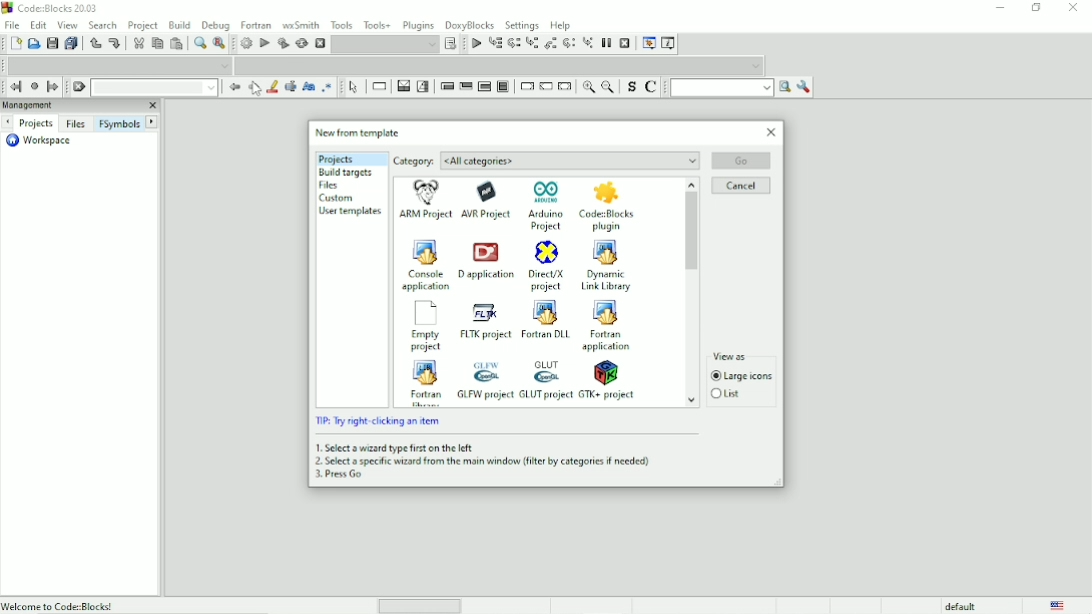 This screenshot has width=1092, height=614. Describe the element at coordinates (629, 87) in the screenshot. I see `Toggle source` at that location.